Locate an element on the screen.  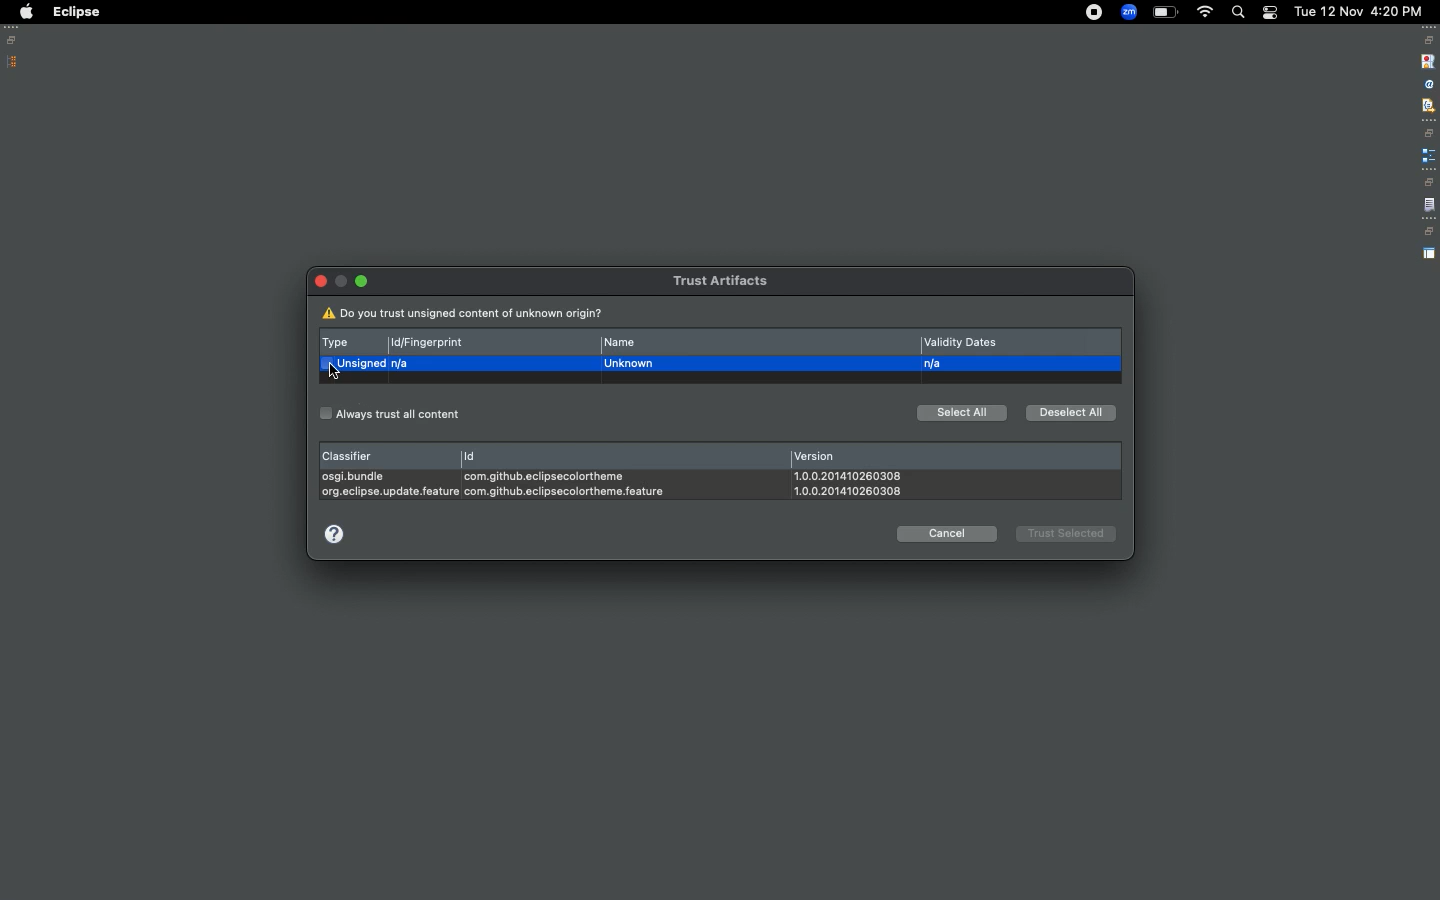
Cancel is located at coordinates (947, 533).